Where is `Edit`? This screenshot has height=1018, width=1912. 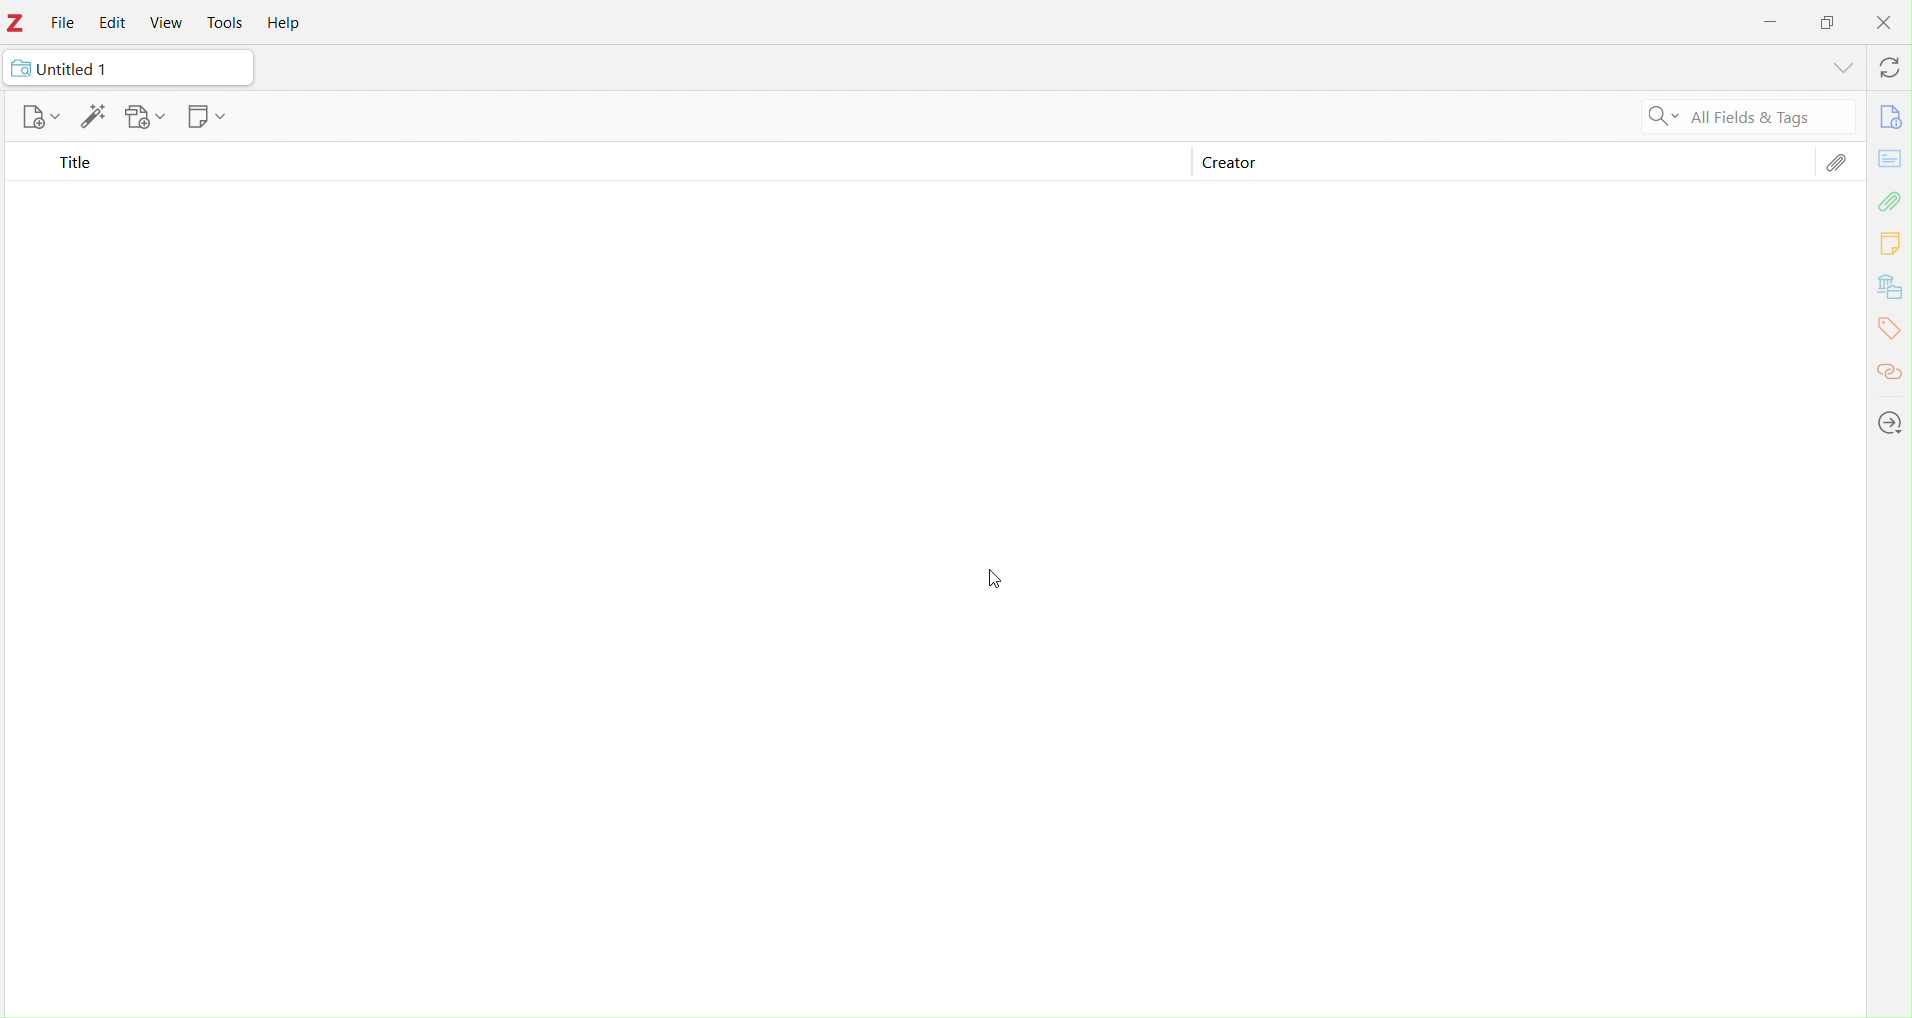
Edit is located at coordinates (116, 24).